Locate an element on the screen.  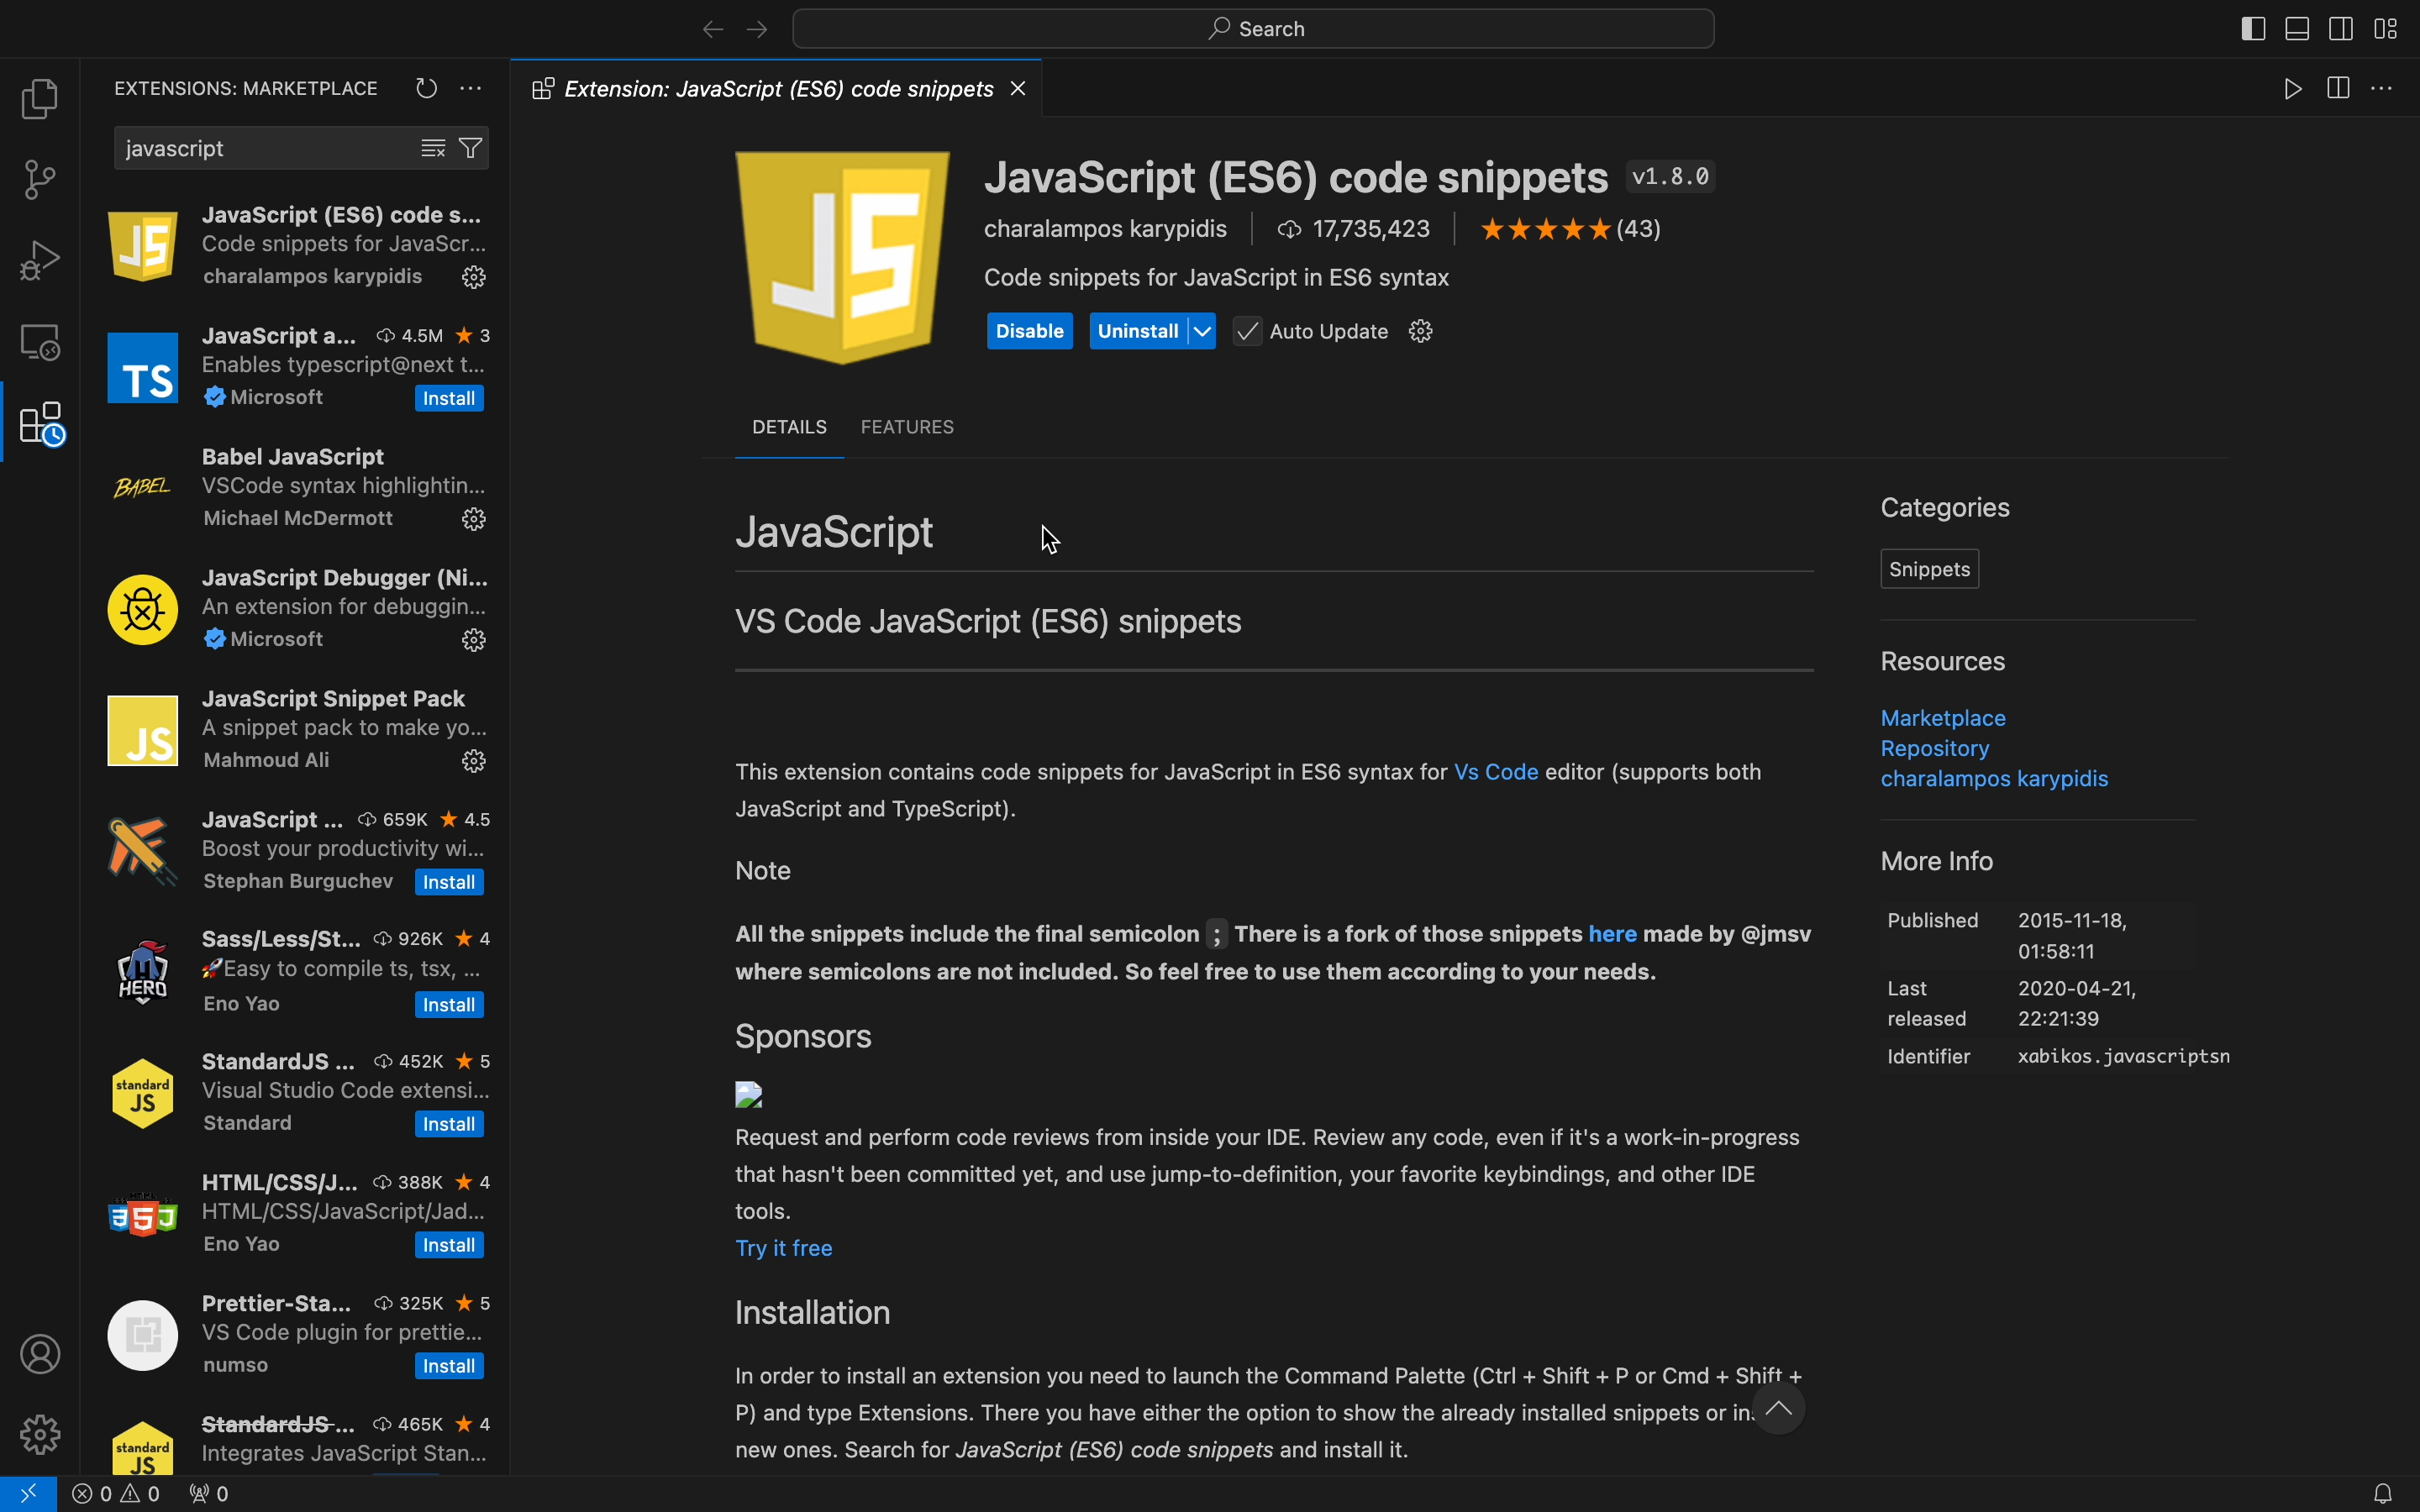
mouse pointer is located at coordinates (1055, 541).